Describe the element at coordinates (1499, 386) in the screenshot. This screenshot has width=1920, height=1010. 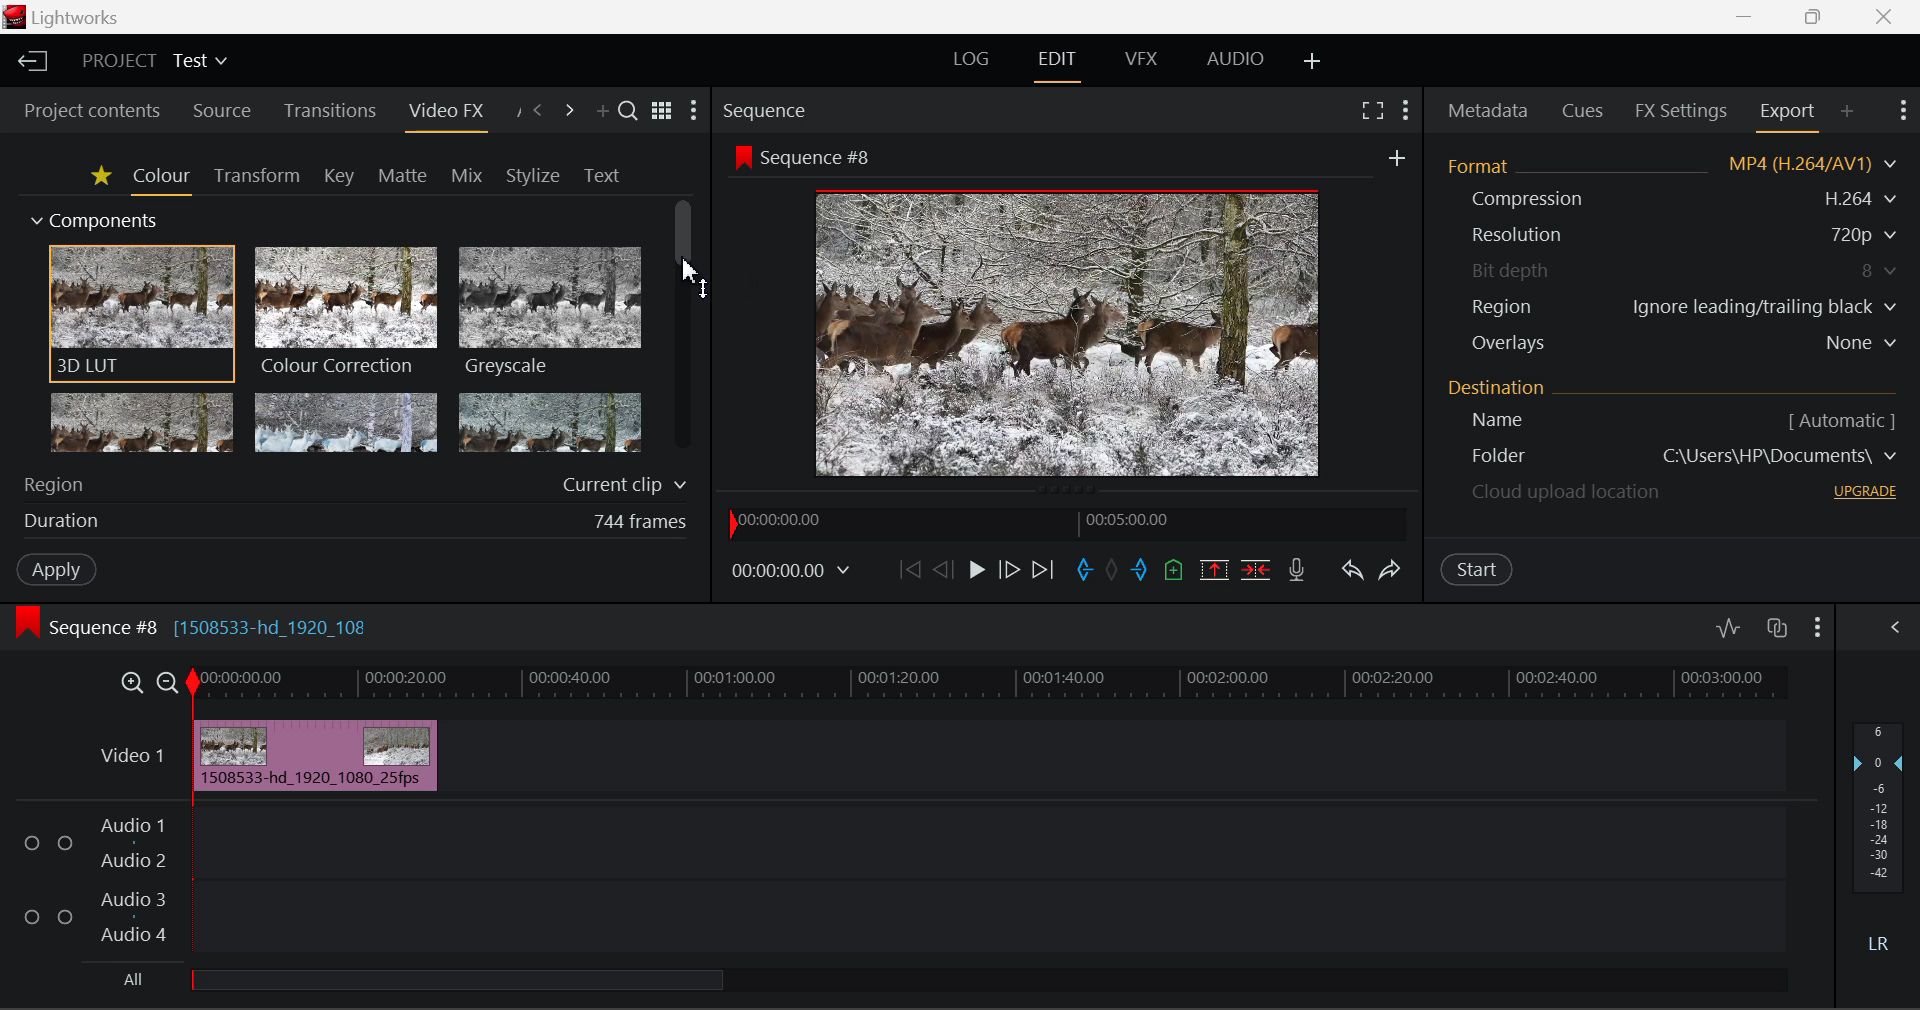
I see `Destination` at that location.